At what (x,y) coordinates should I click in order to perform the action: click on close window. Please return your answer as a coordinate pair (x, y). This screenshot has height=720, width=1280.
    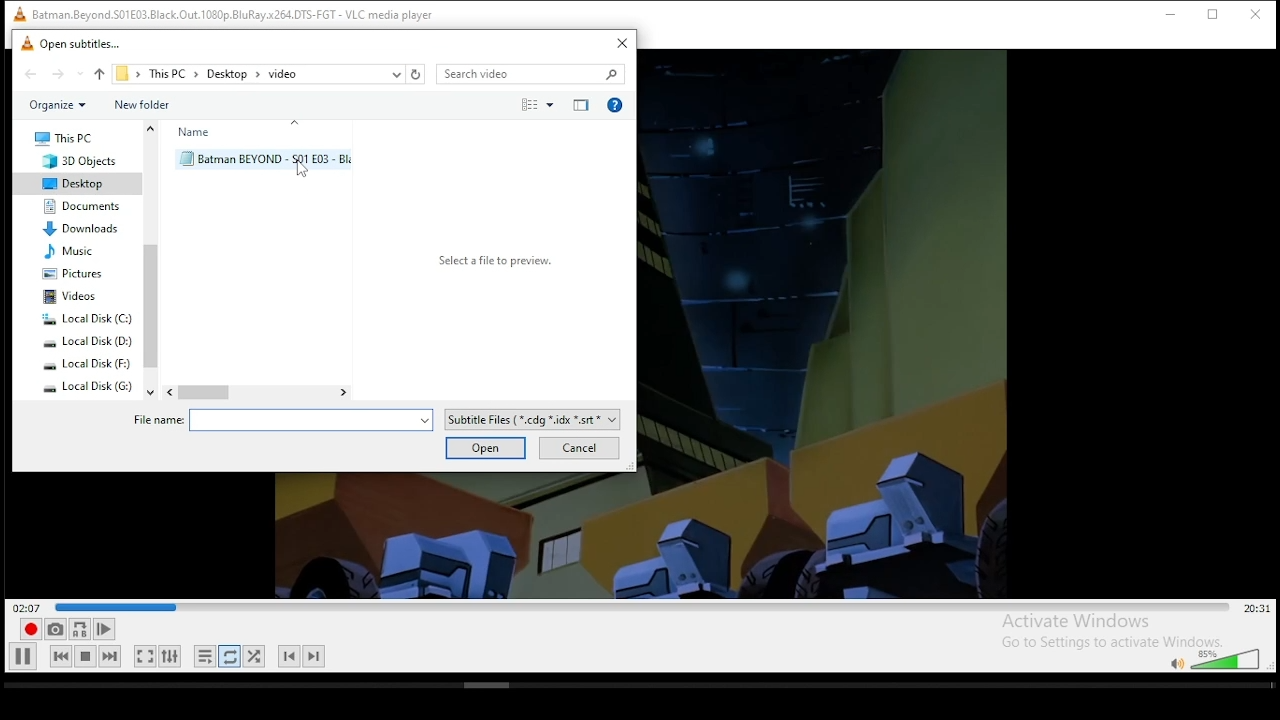
    Looking at the image, I should click on (1256, 13).